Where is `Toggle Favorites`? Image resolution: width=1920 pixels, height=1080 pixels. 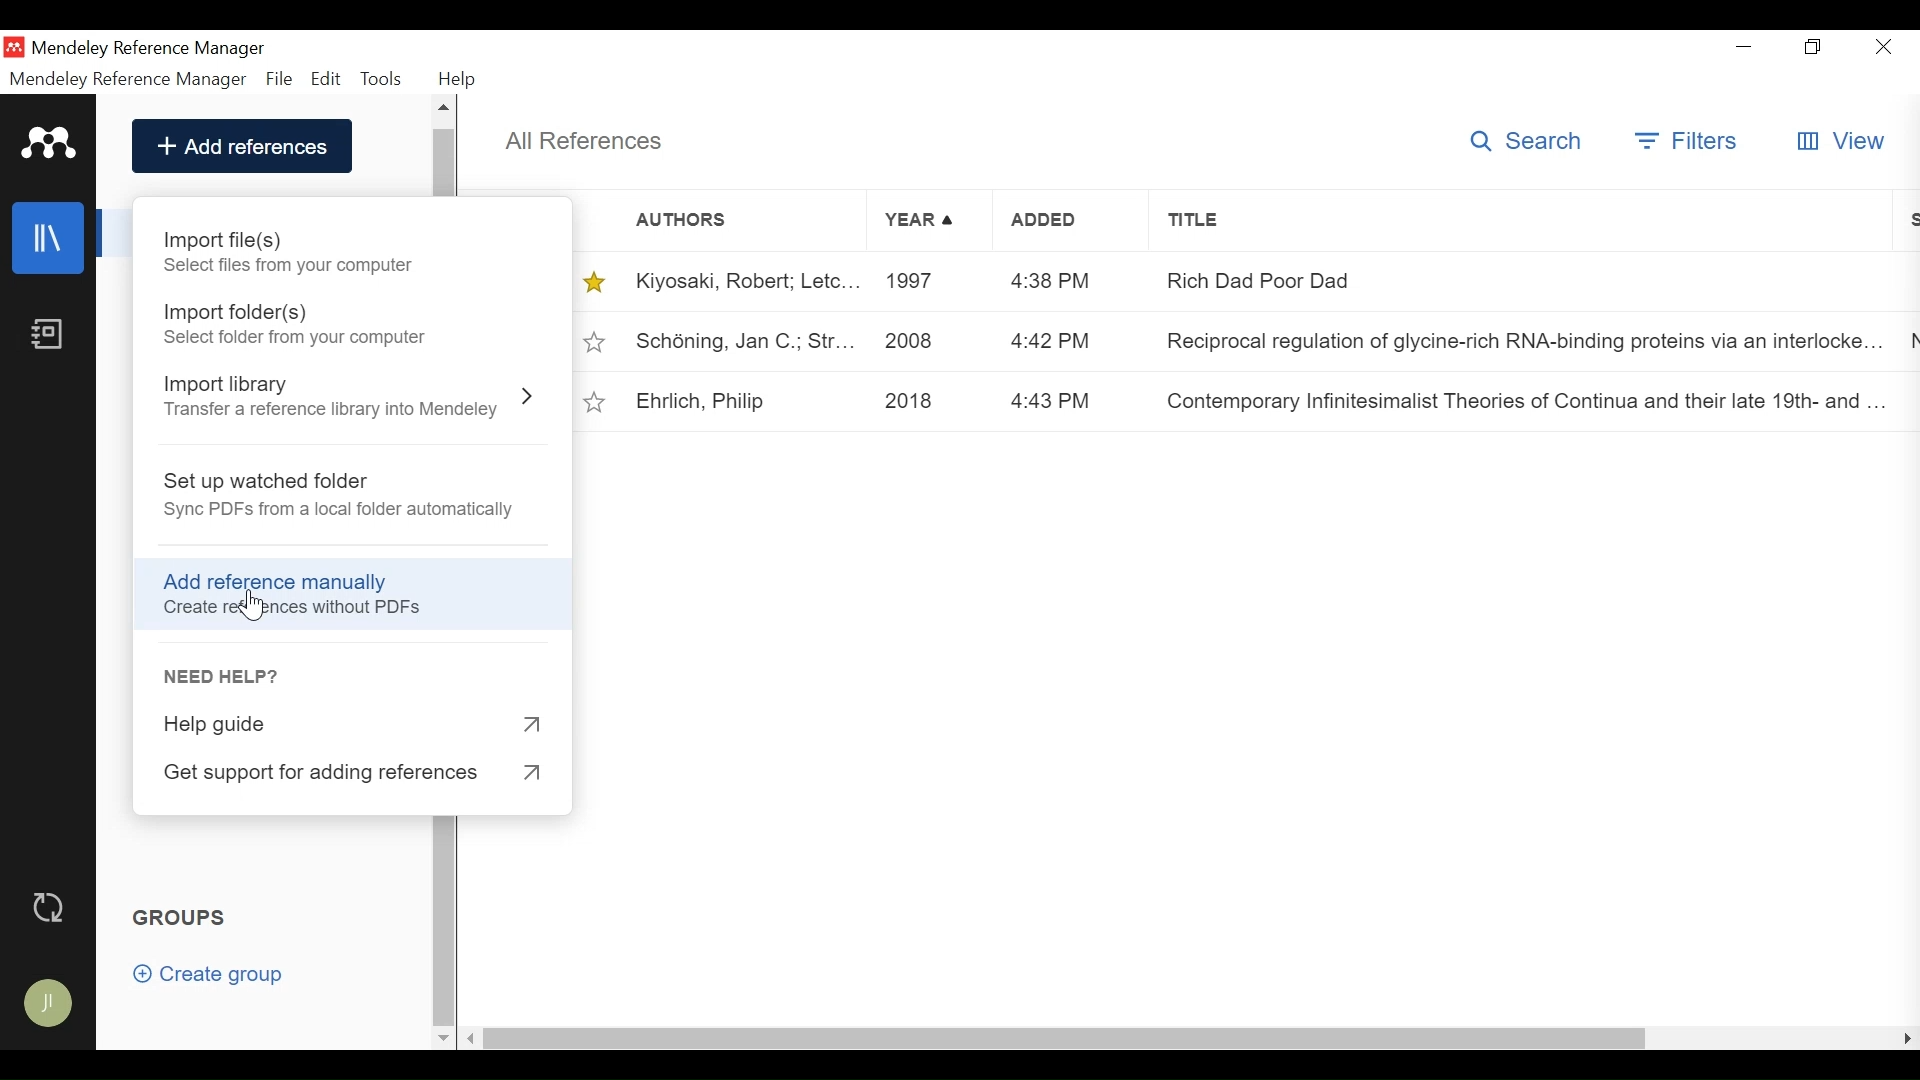 Toggle Favorites is located at coordinates (595, 280).